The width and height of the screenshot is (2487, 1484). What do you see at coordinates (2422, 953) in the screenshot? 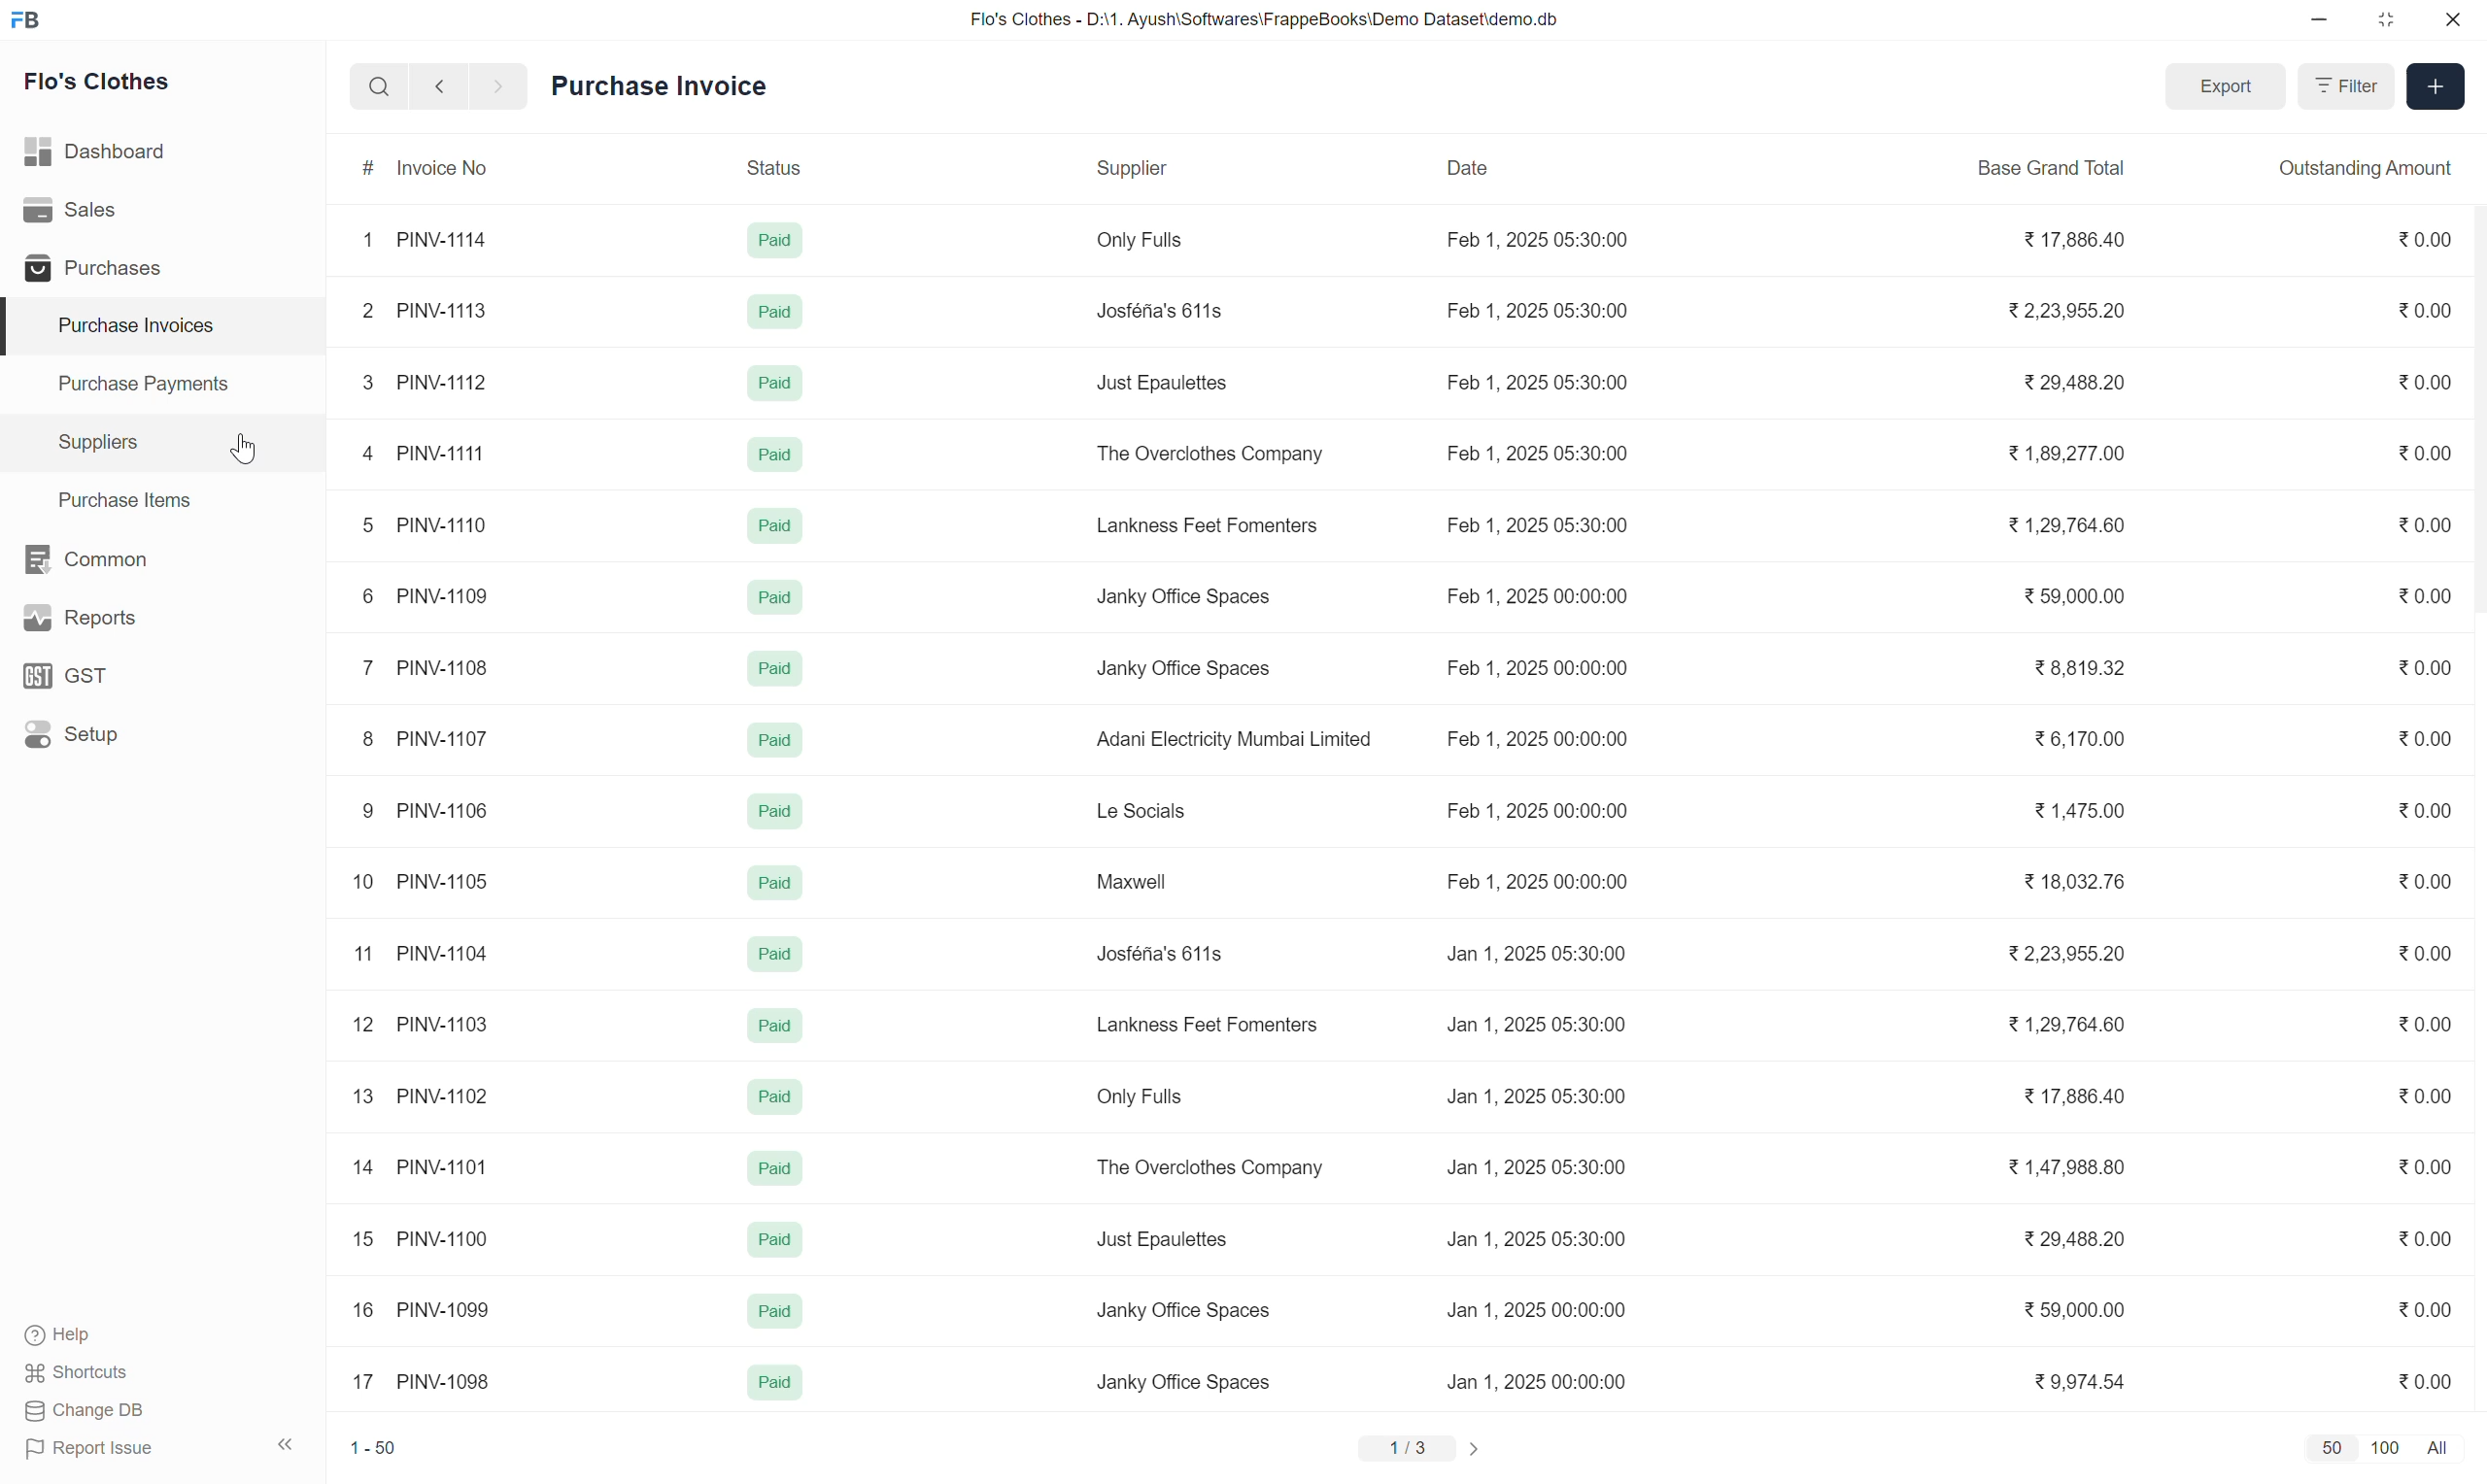
I see `0.00` at bounding box center [2422, 953].